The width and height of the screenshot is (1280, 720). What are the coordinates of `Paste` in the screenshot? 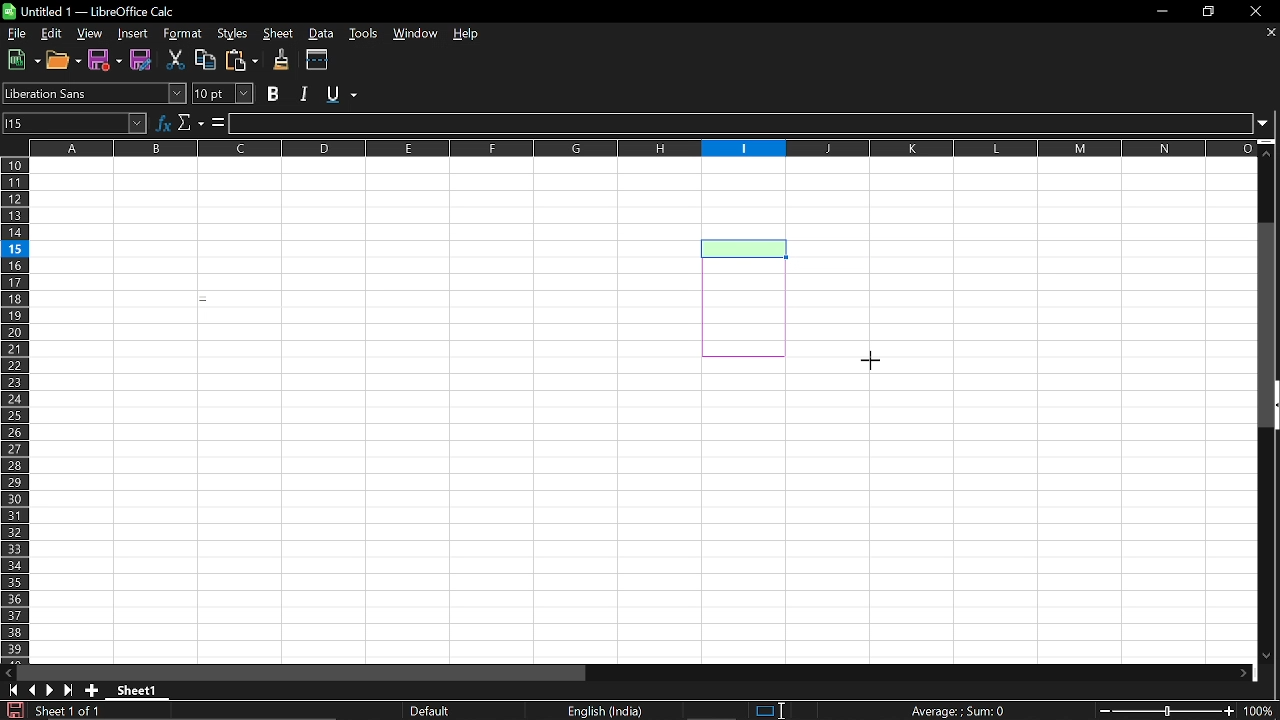 It's located at (243, 60).